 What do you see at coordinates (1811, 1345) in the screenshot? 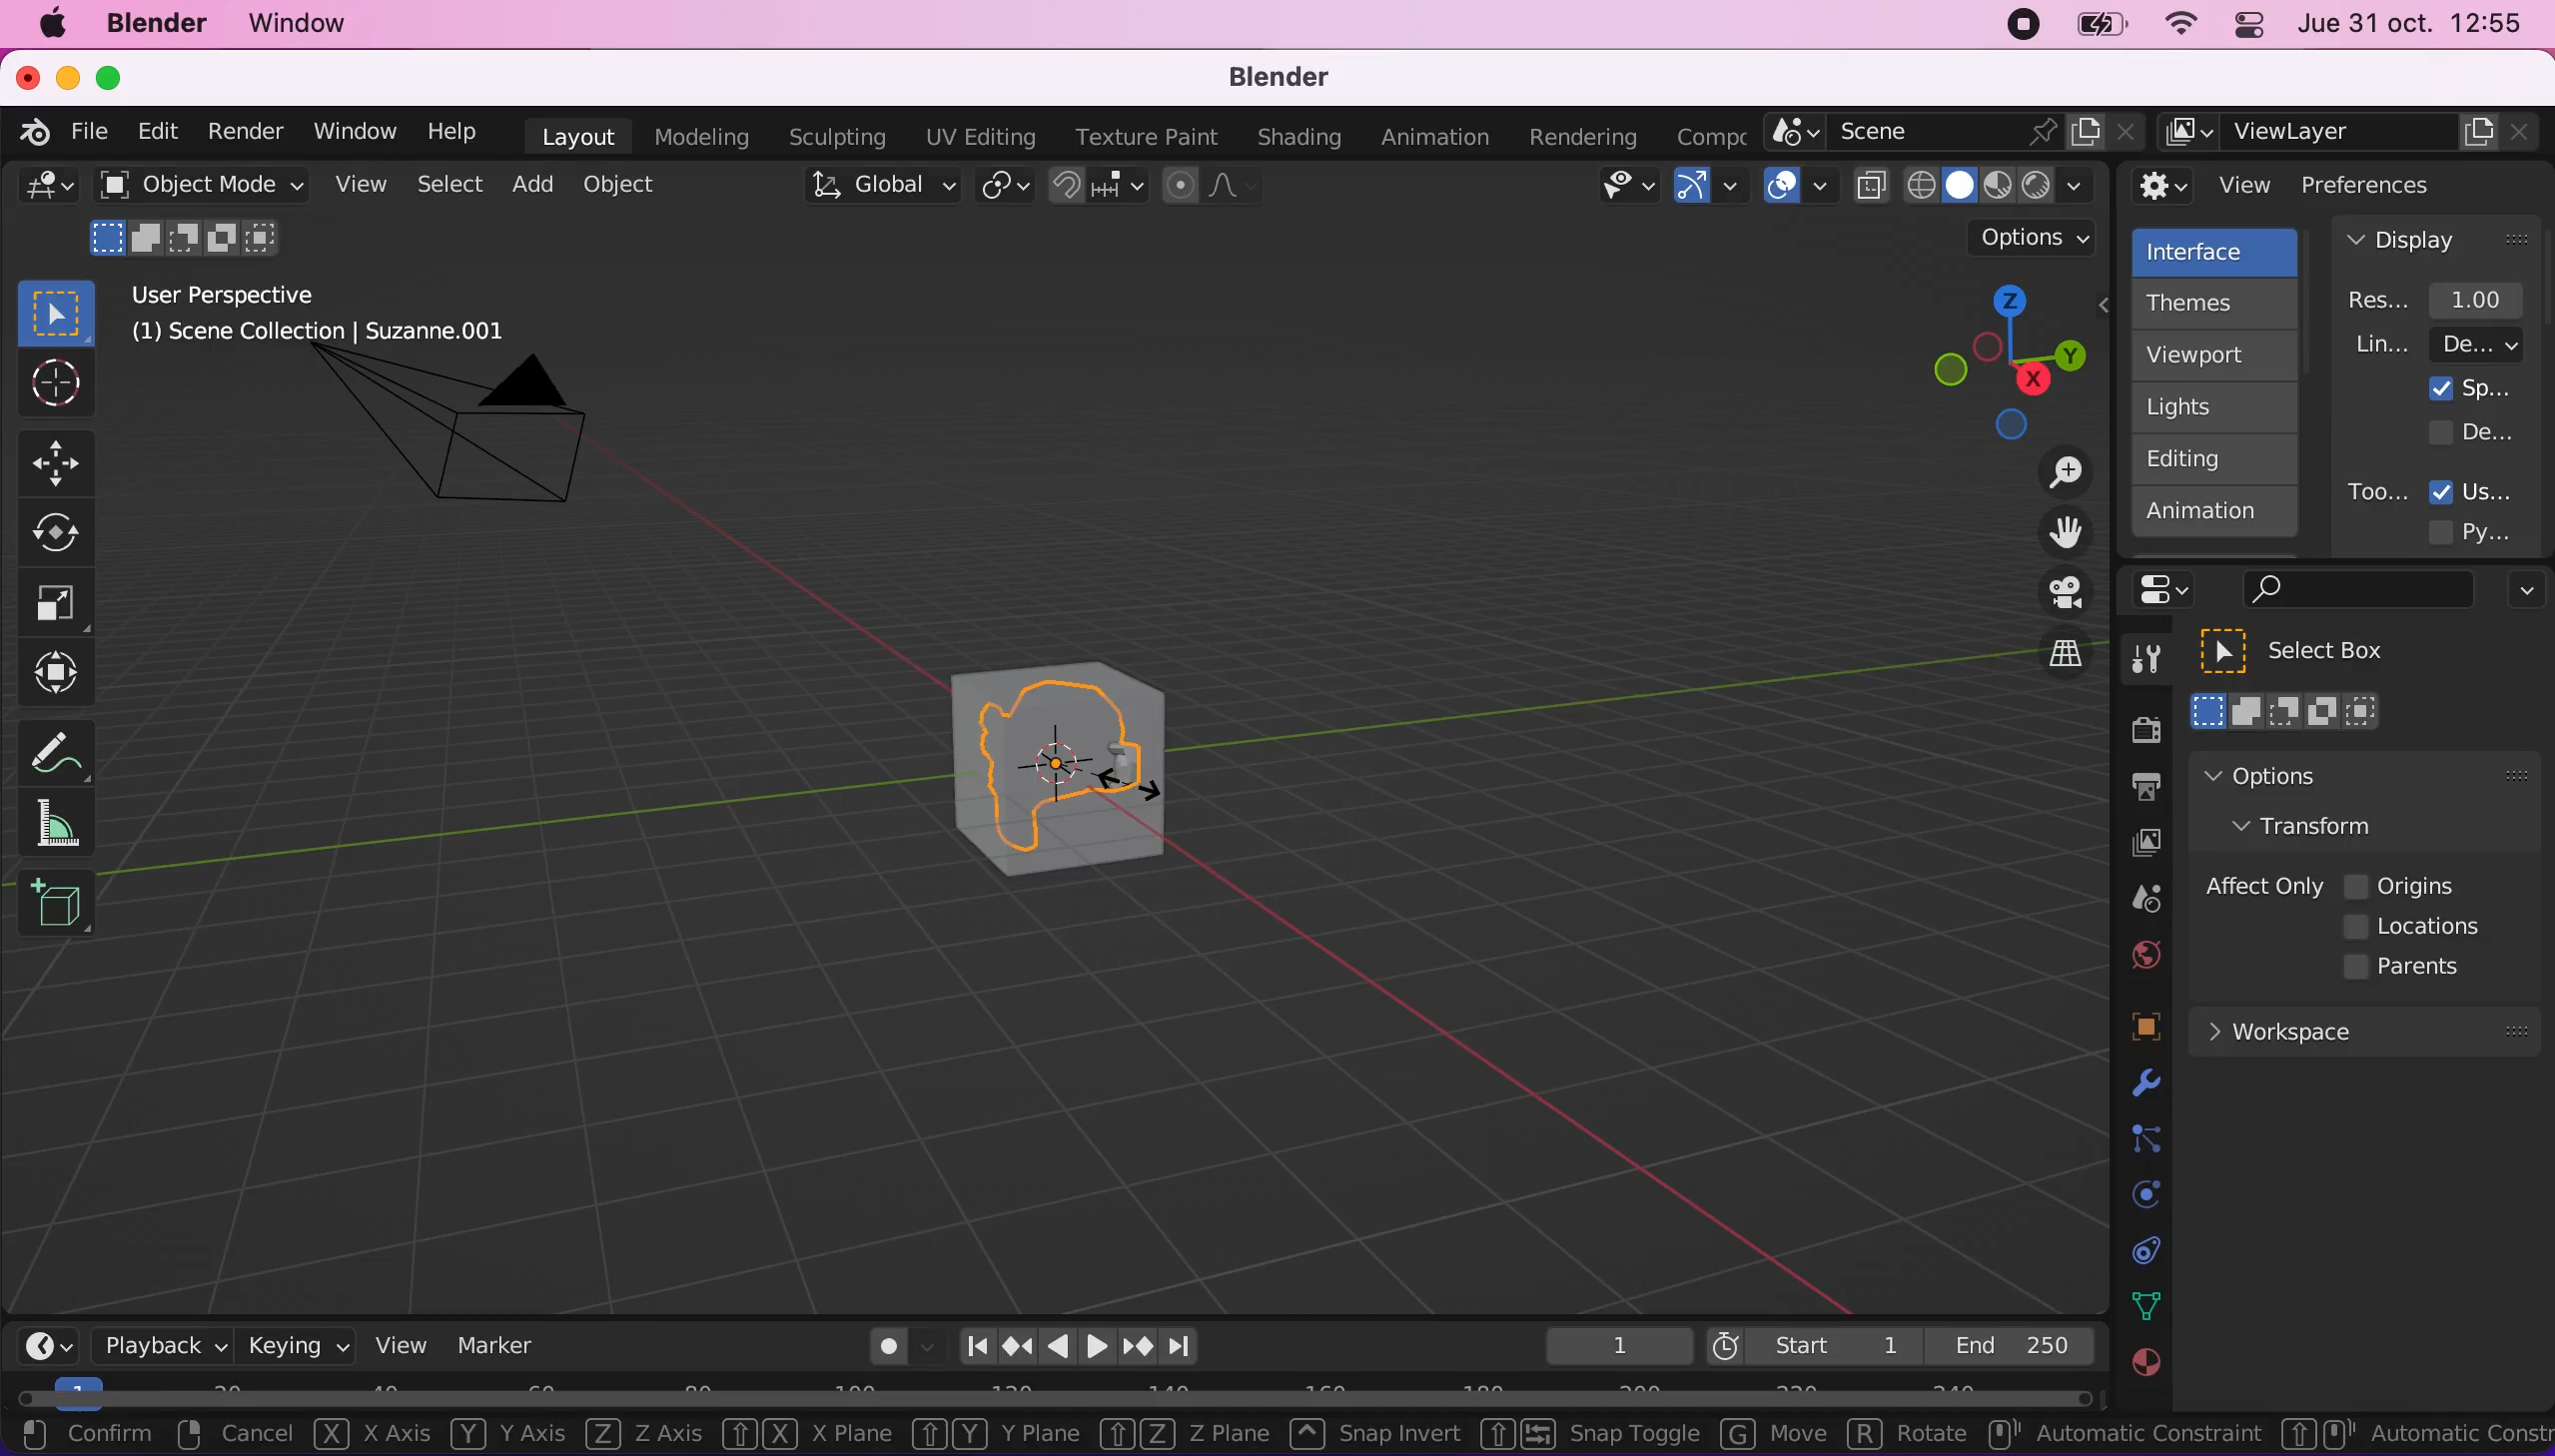
I see `start 1` at bounding box center [1811, 1345].